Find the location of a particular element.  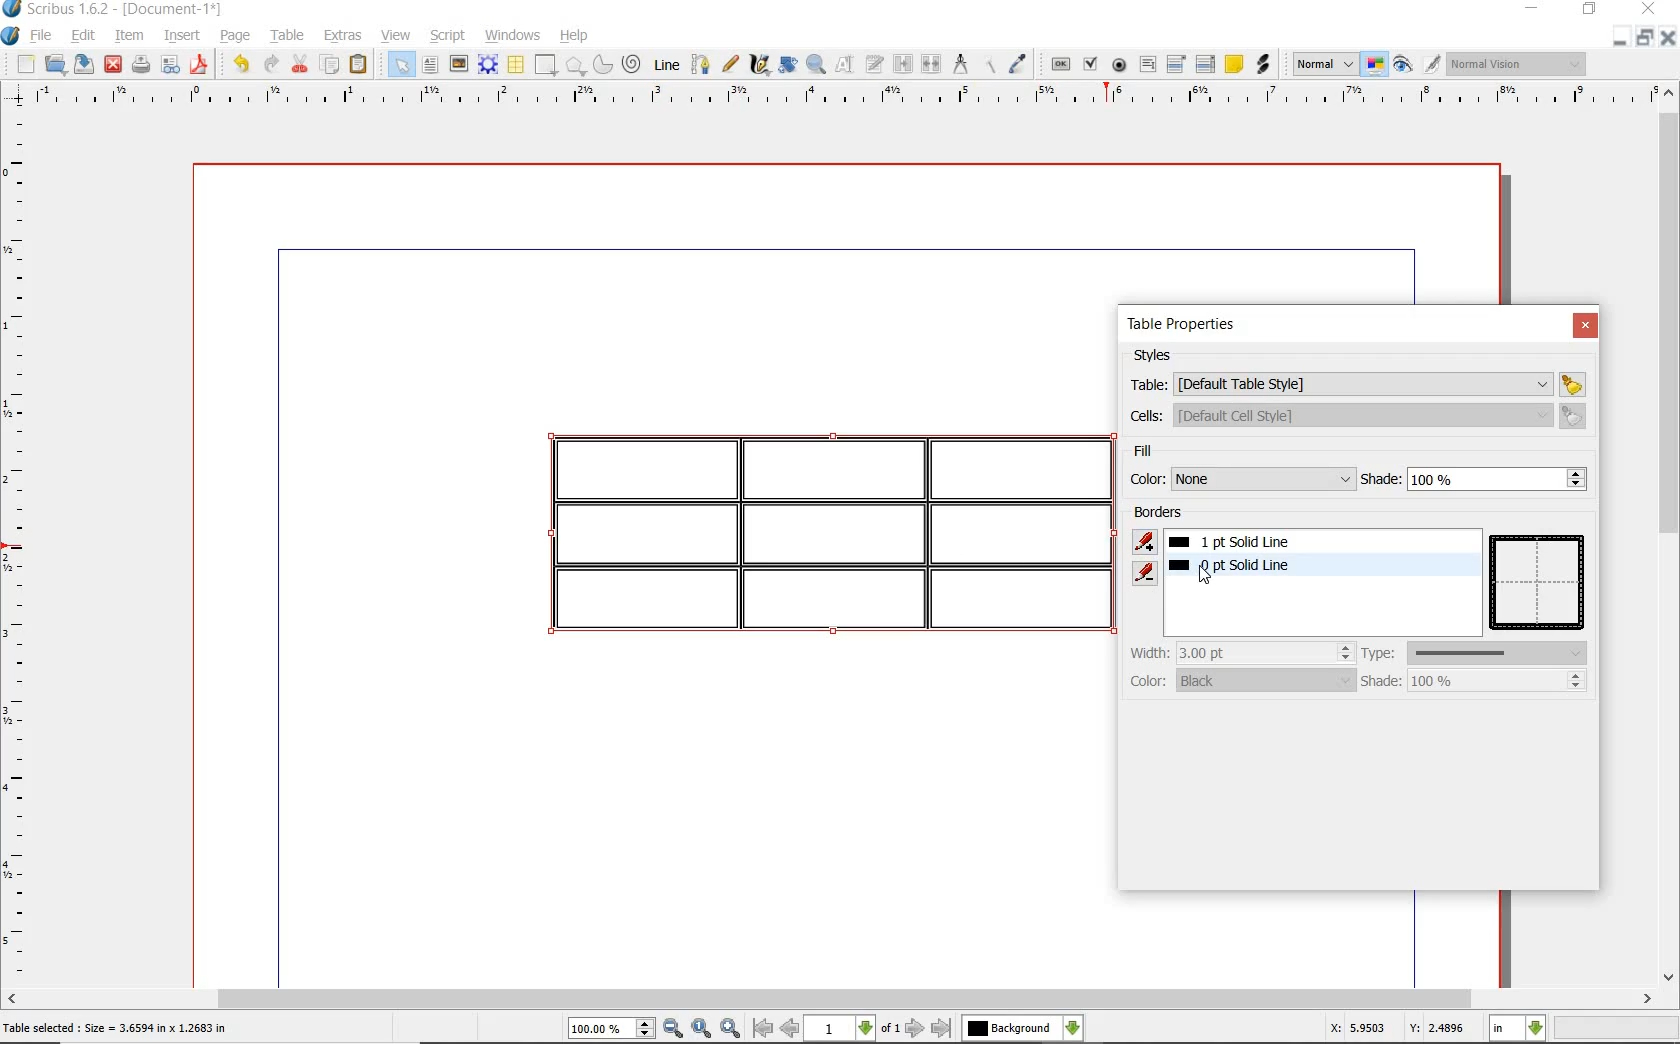

X: 5.9503 Y: 2.4896 is located at coordinates (1395, 1029).